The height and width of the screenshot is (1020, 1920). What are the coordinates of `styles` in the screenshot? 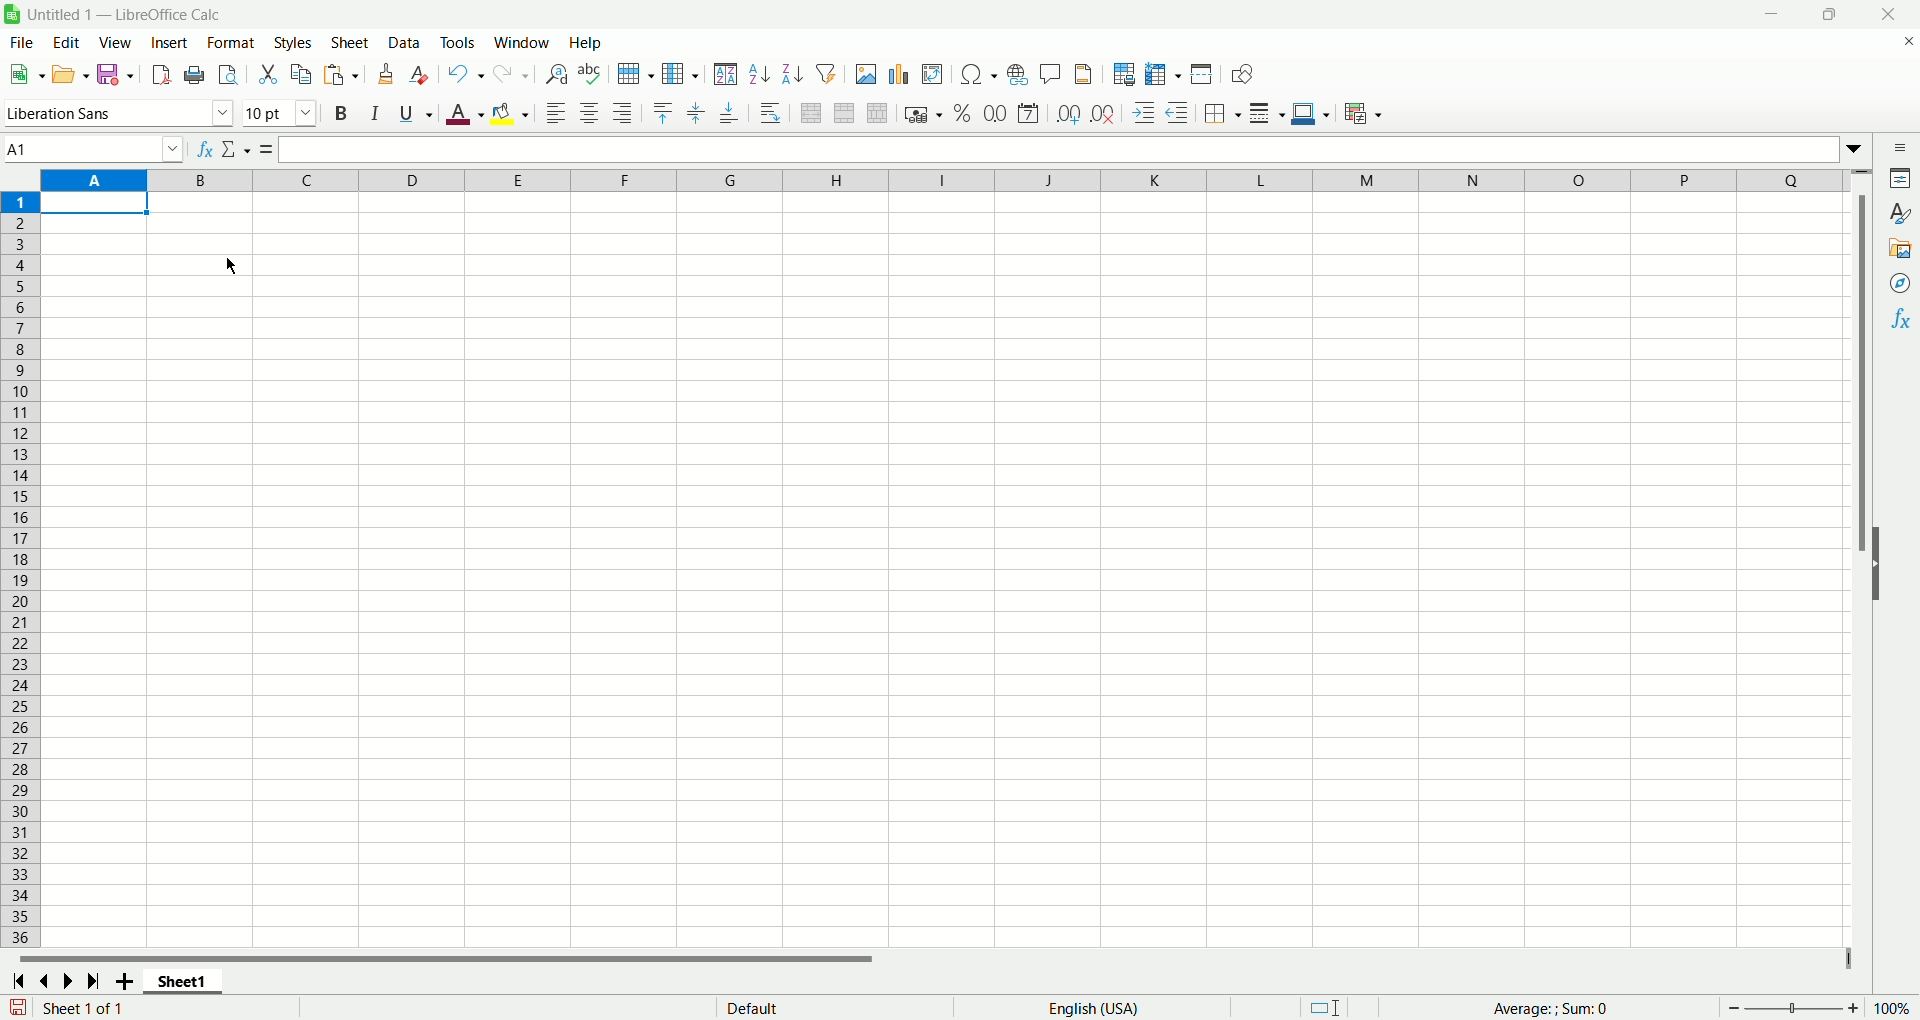 It's located at (1901, 213).